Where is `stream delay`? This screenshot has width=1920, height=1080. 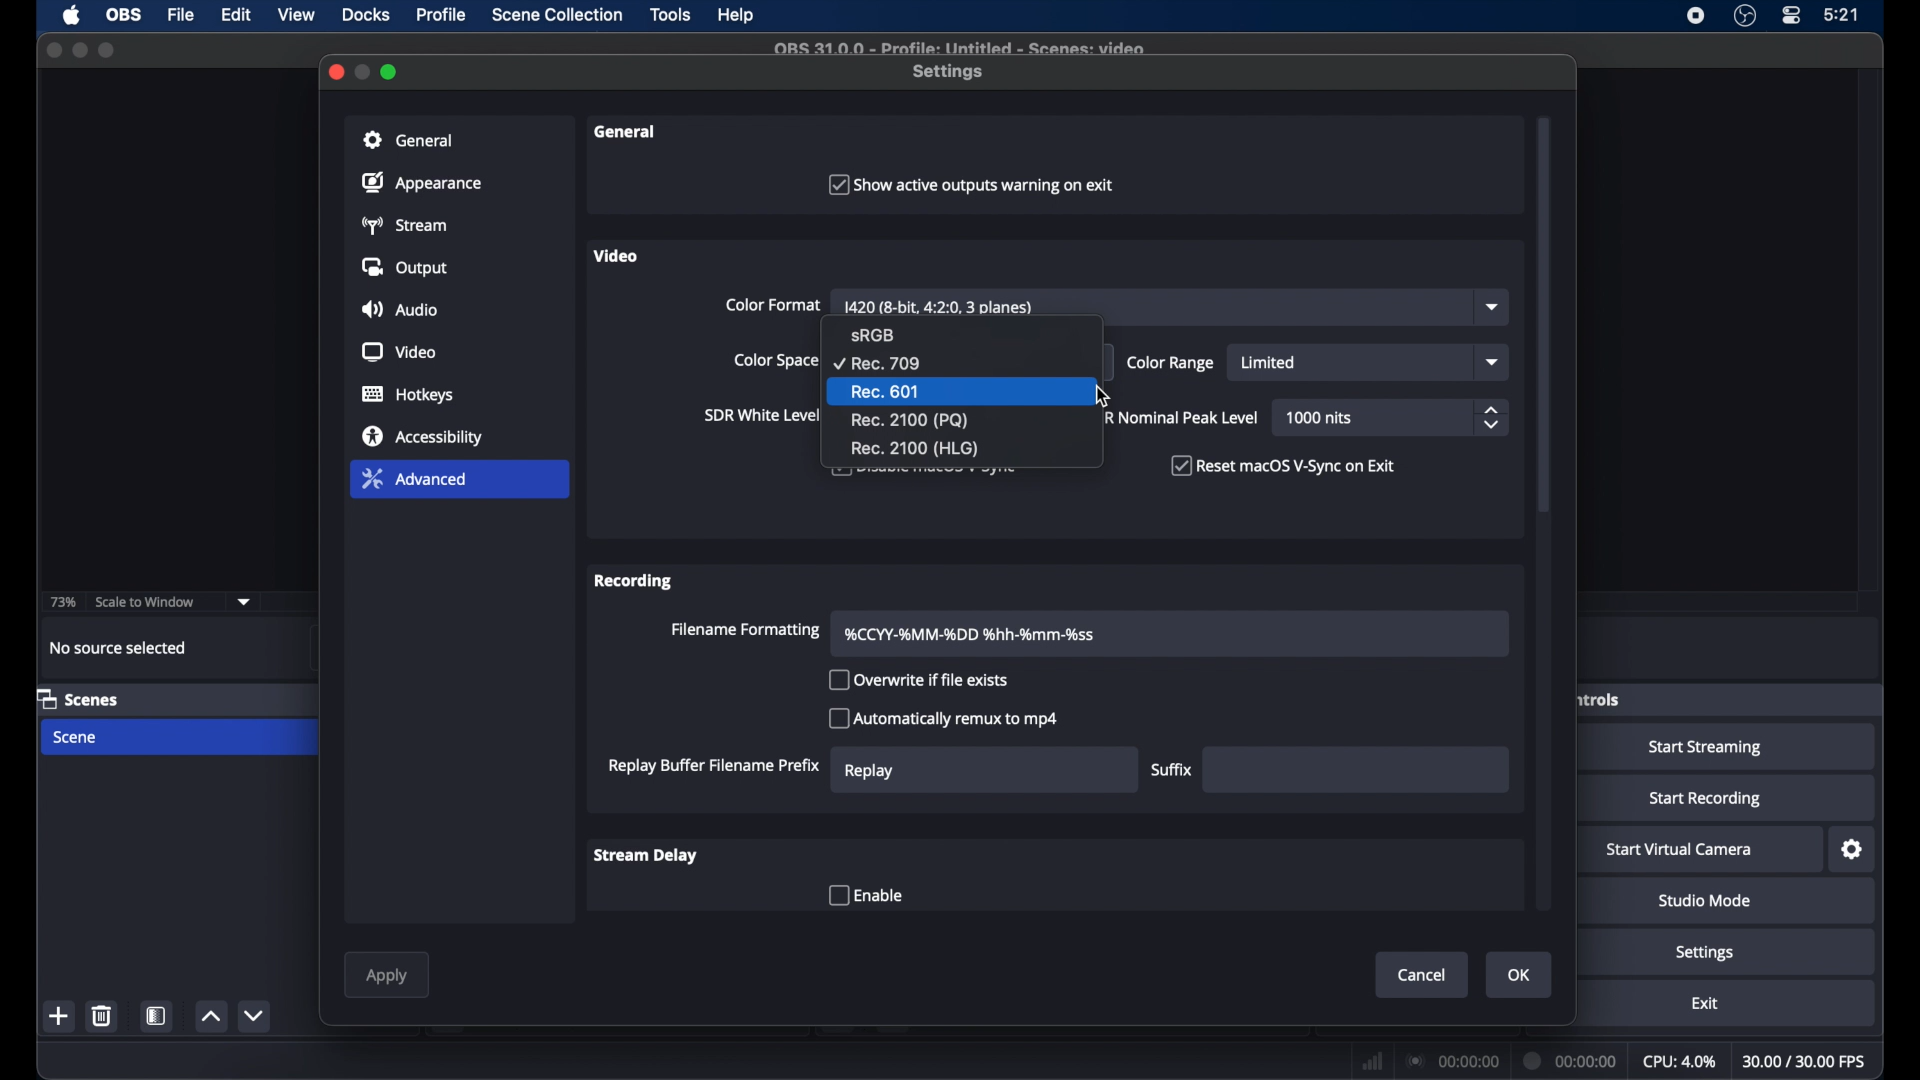
stream delay is located at coordinates (646, 856).